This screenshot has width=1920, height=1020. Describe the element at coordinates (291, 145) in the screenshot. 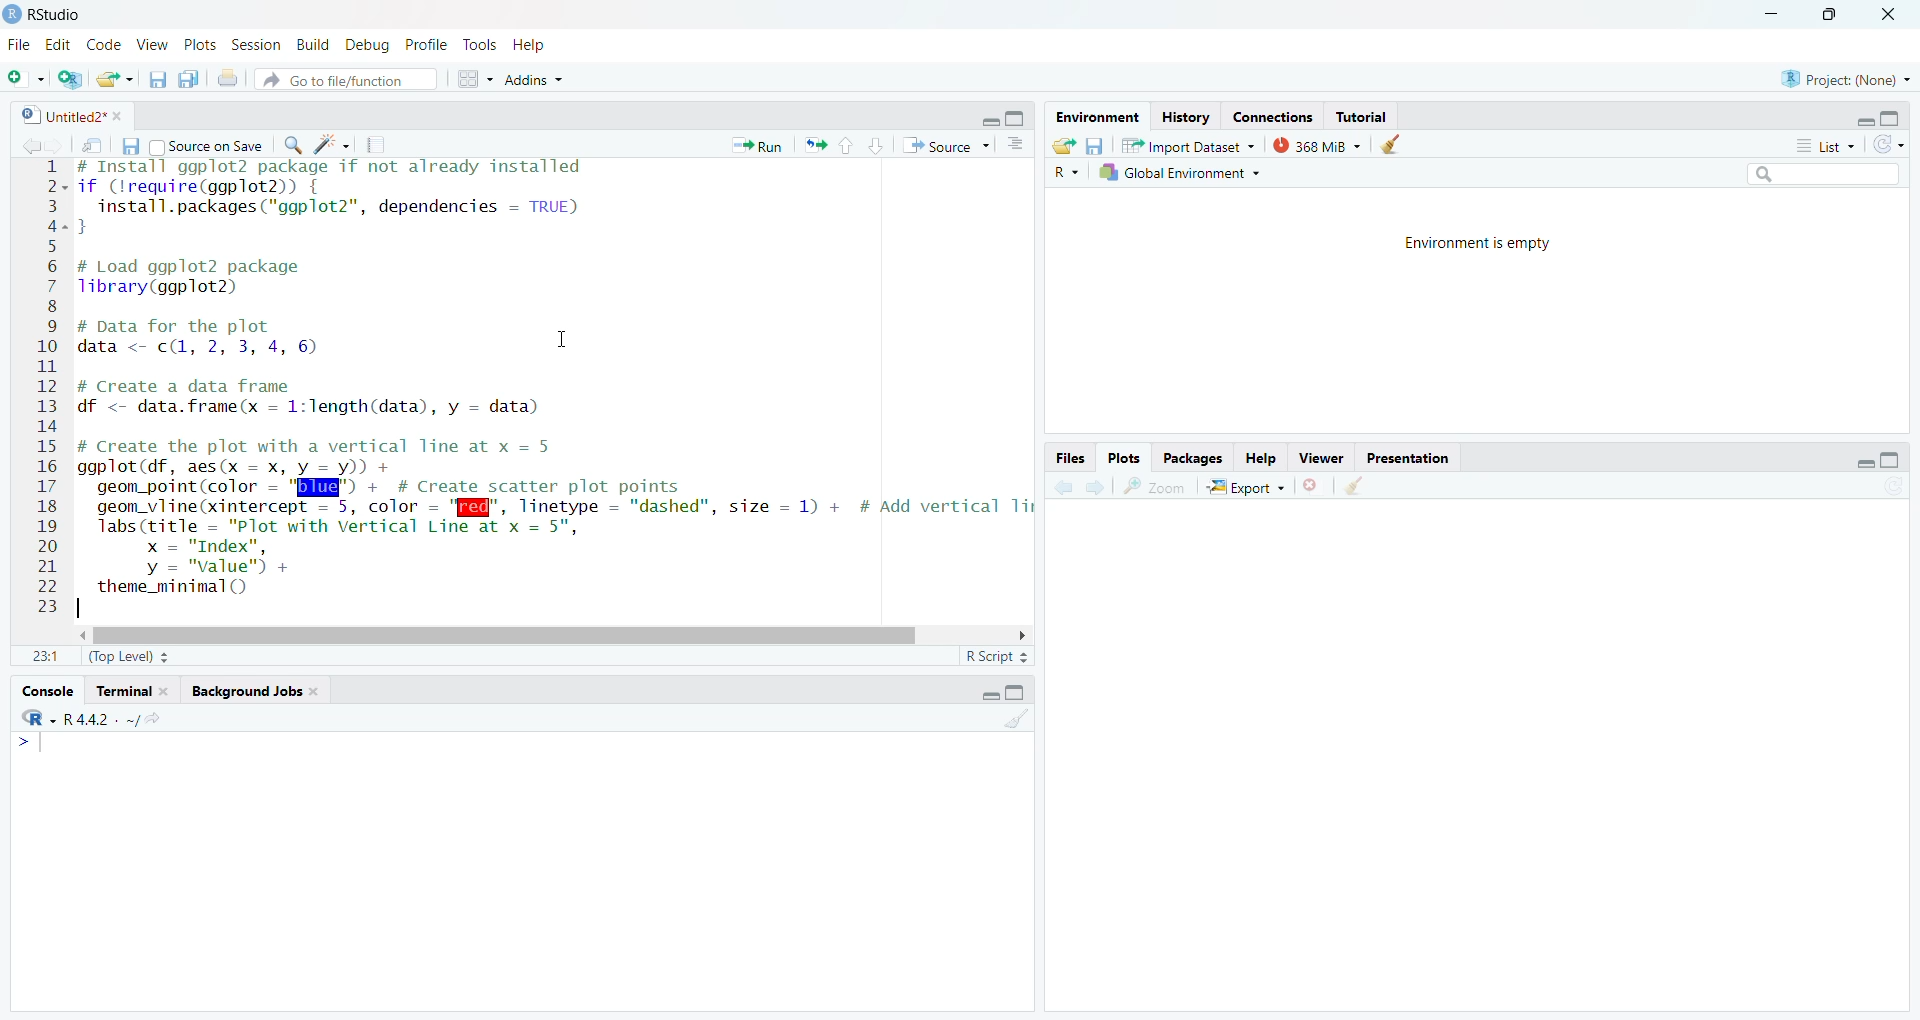

I see `search` at that location.